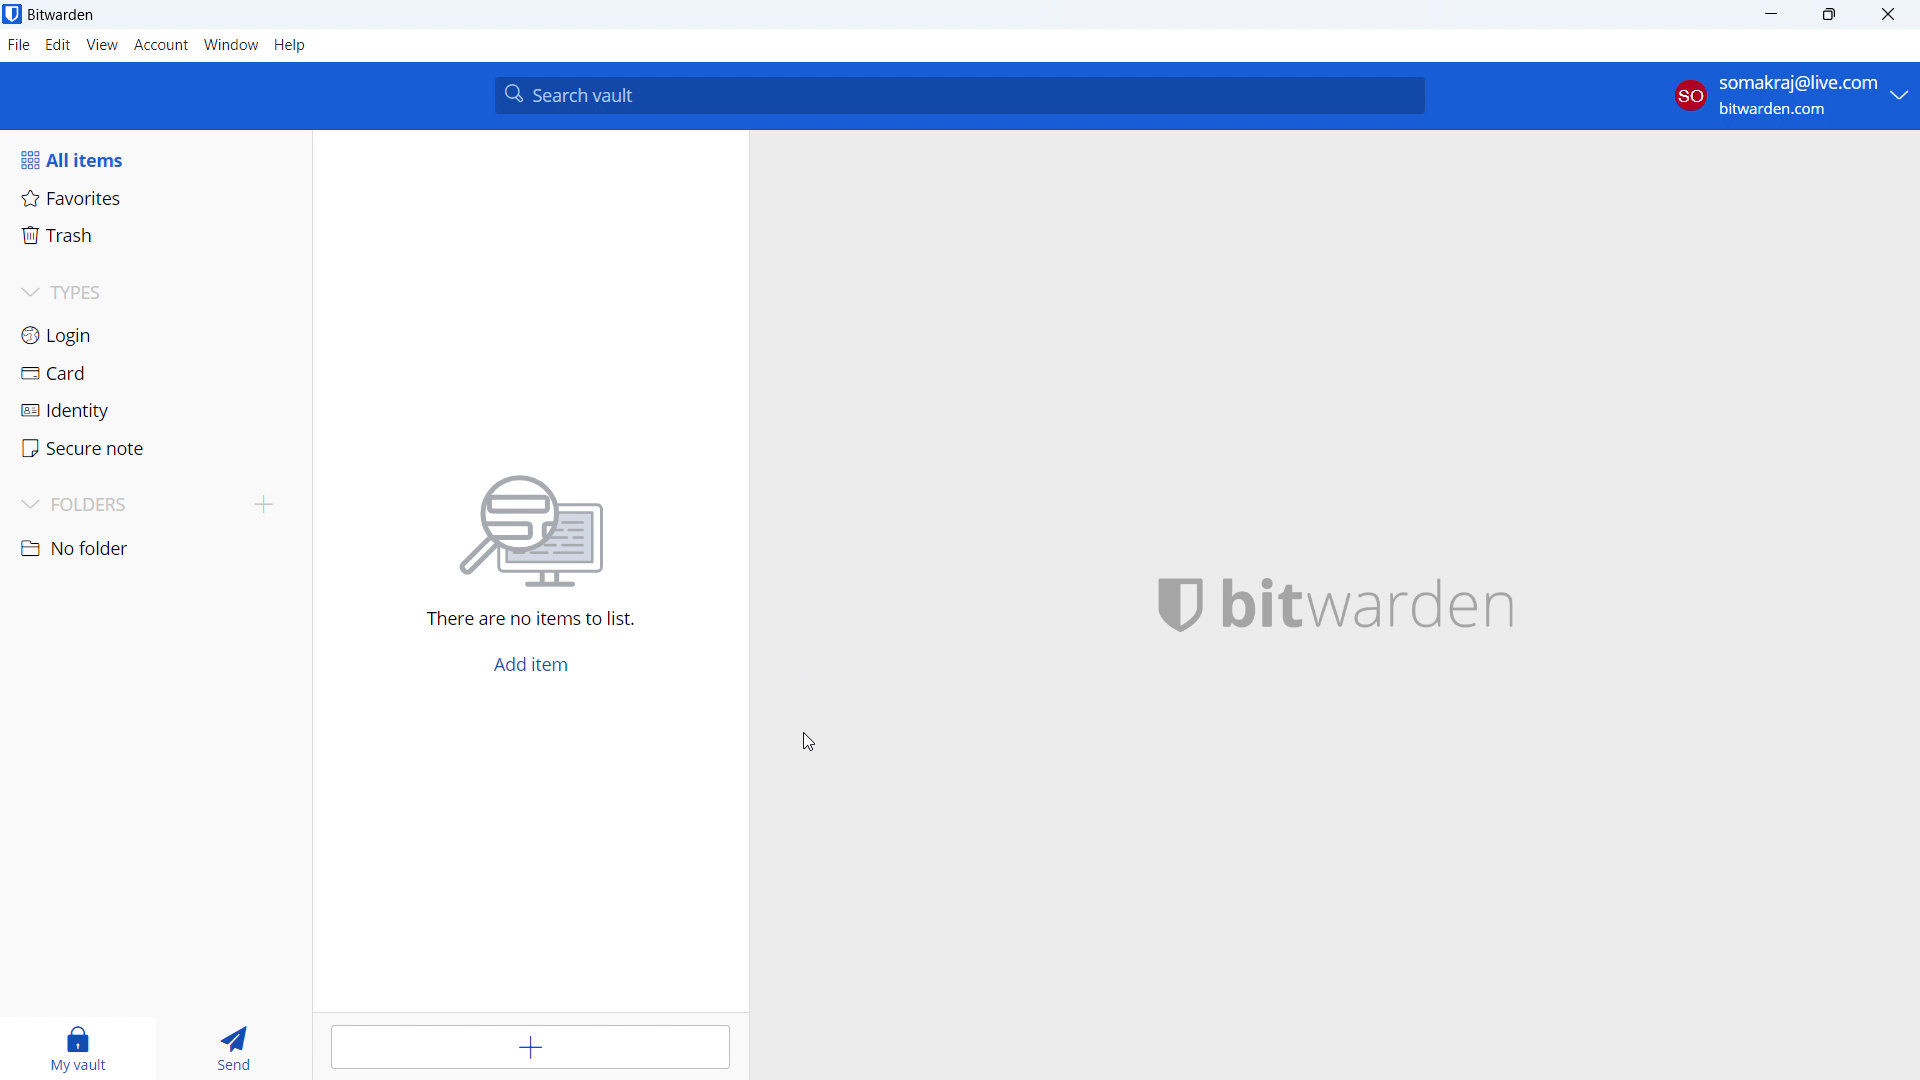  I want to click on search vault, so click(962, 94).